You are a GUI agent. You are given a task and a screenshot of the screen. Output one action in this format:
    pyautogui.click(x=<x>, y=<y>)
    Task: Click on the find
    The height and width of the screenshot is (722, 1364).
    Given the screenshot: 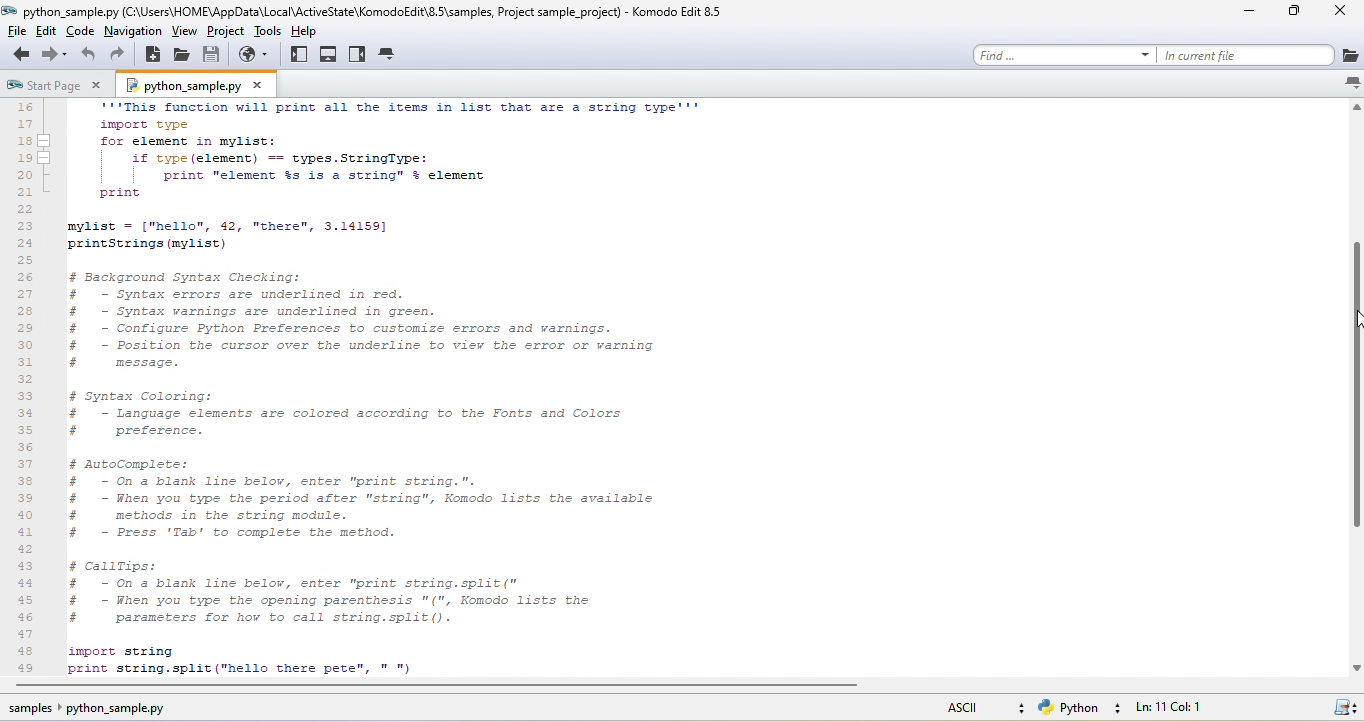 What is the action you would take?
    pyautogui.click(x=1064, y=55)
    